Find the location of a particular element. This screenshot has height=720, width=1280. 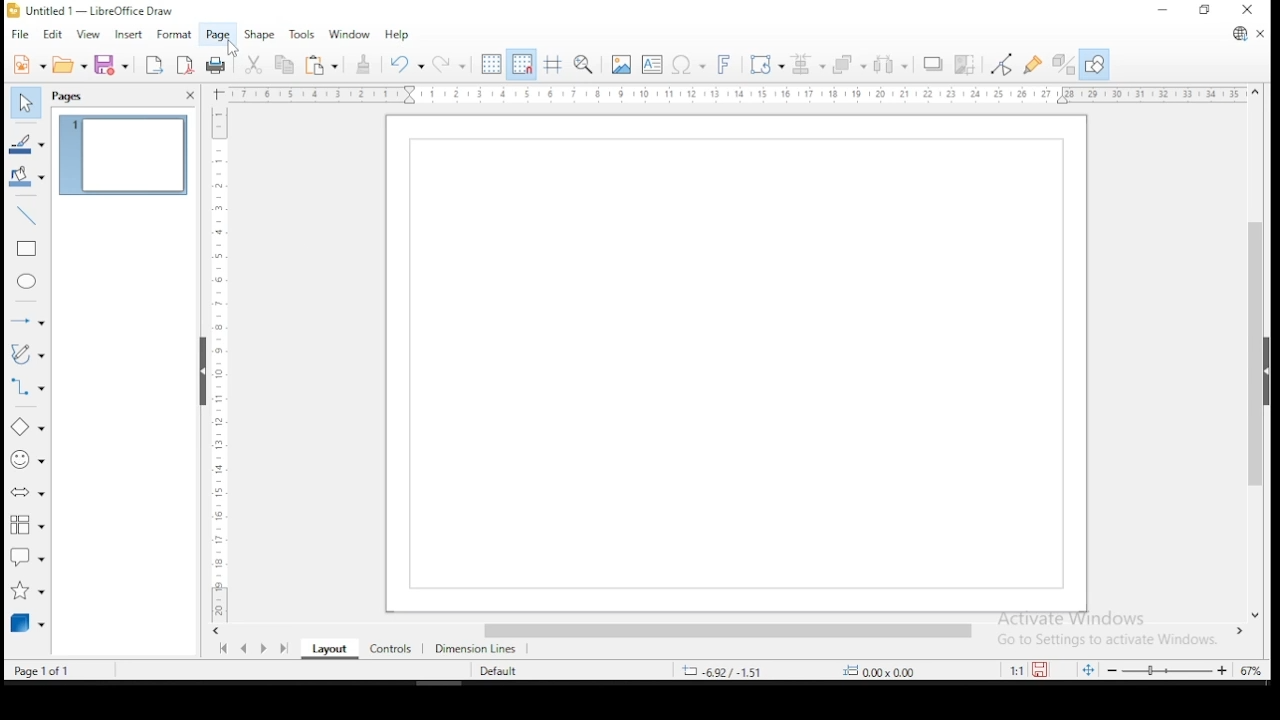

cursor is located at coordinates (232, 48).